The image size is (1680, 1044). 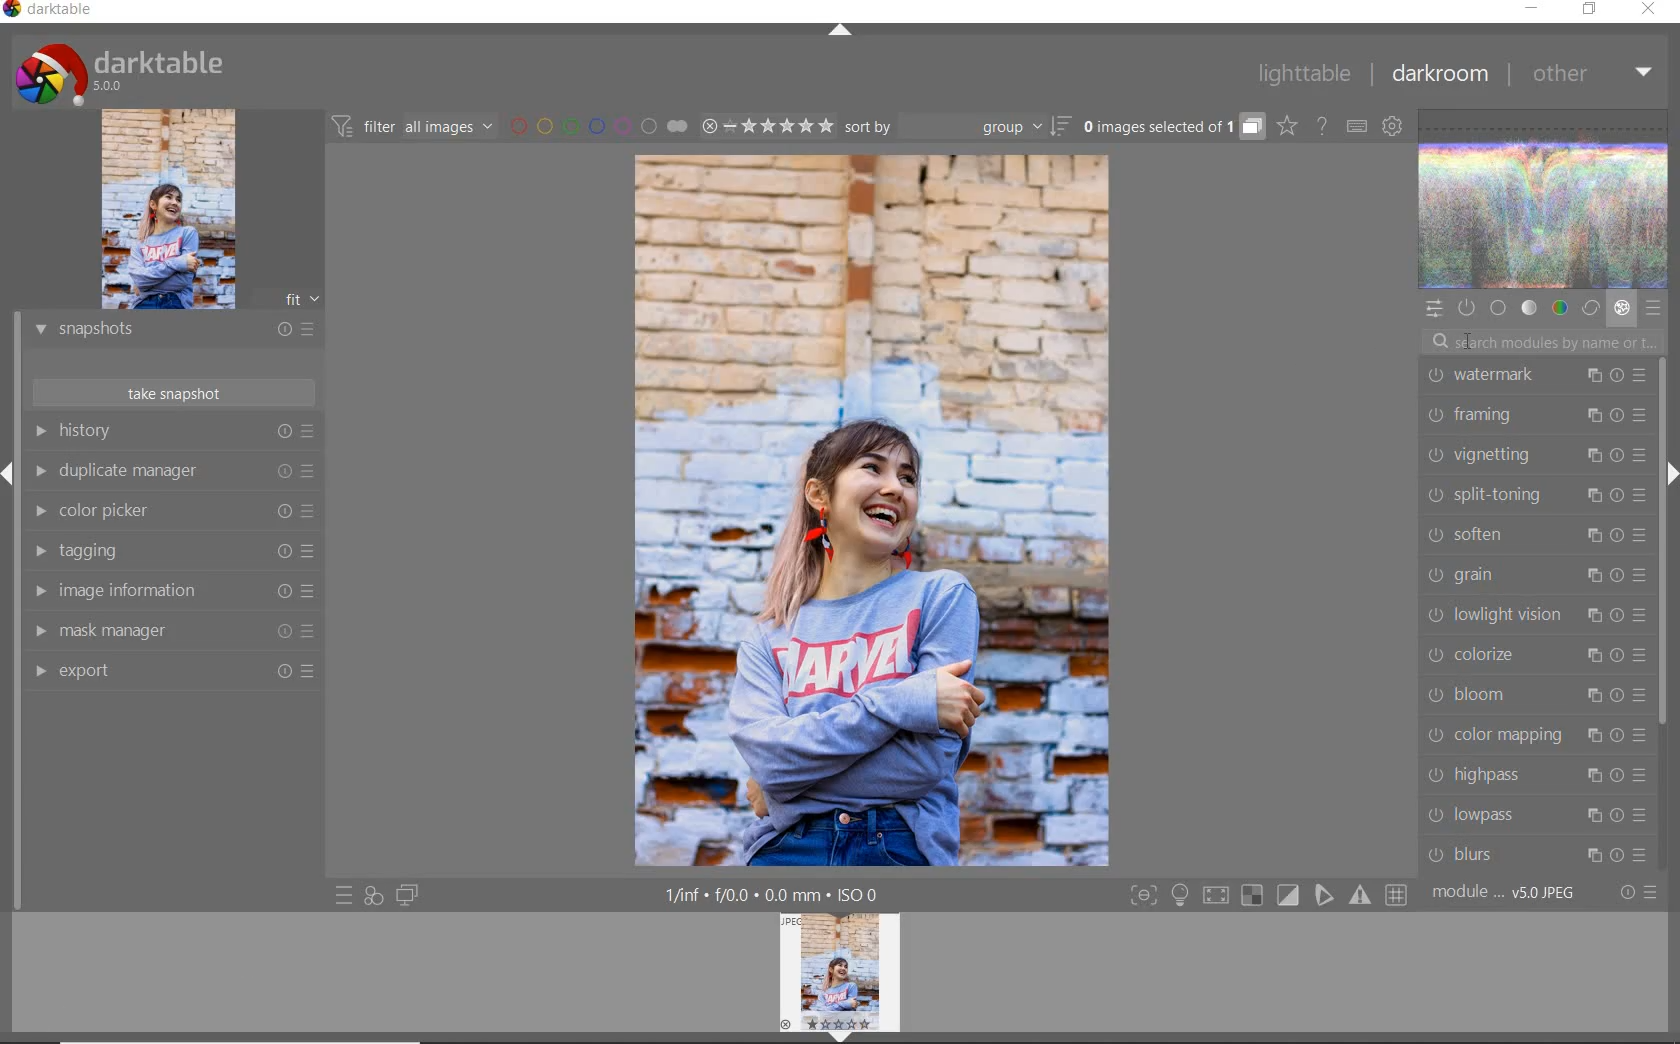 What do you see at coordinates (176, 473) in the screenshot?
I see `duplicate manager` at bounding box center [176, 473].